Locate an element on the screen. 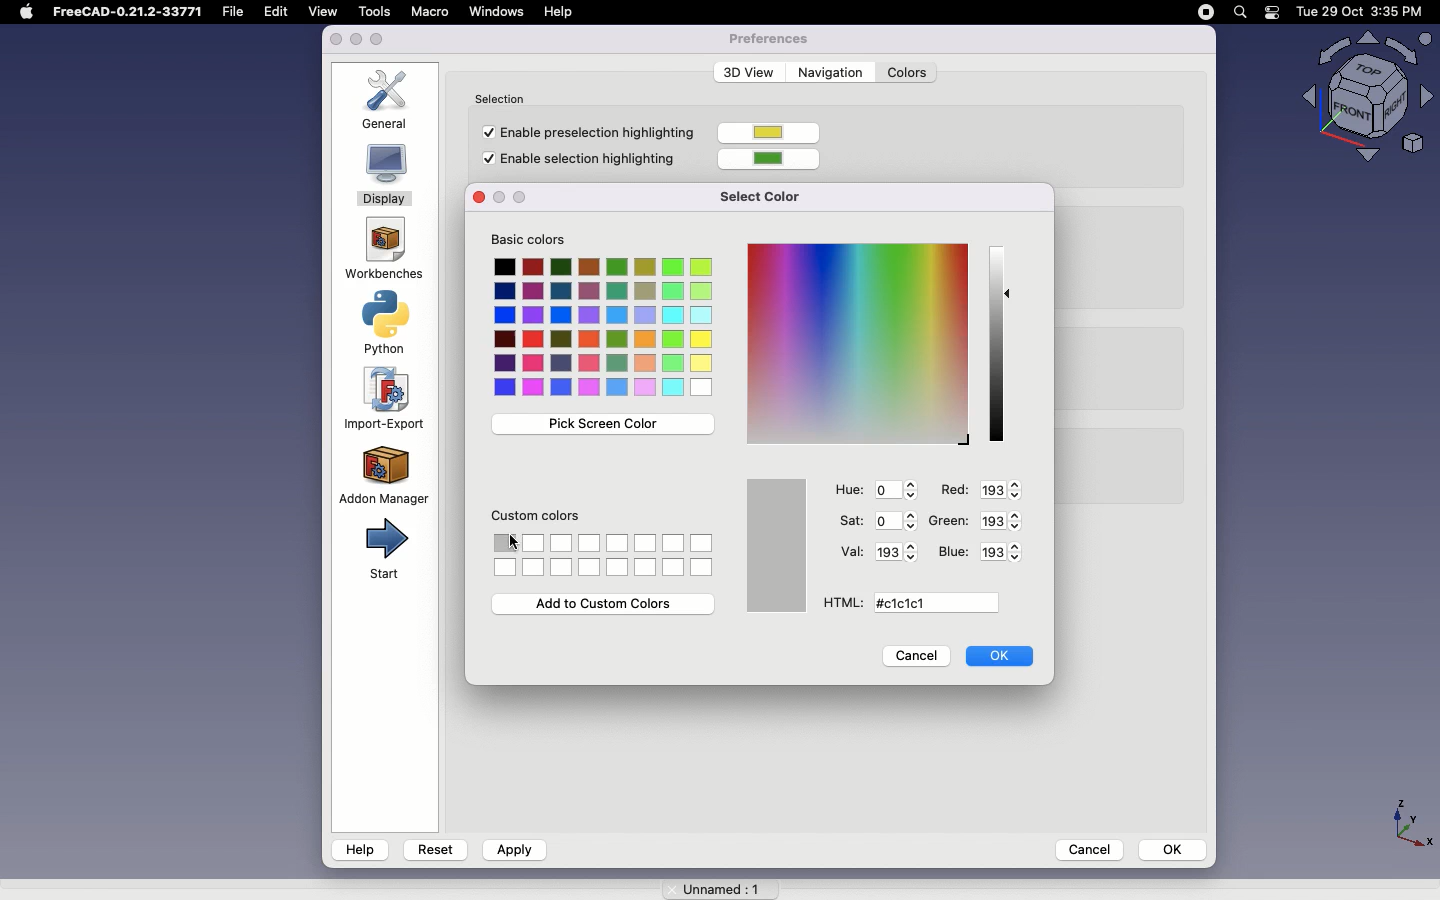 This screenshot has height=900, width=1440. General is located at coordinates (391, 99).